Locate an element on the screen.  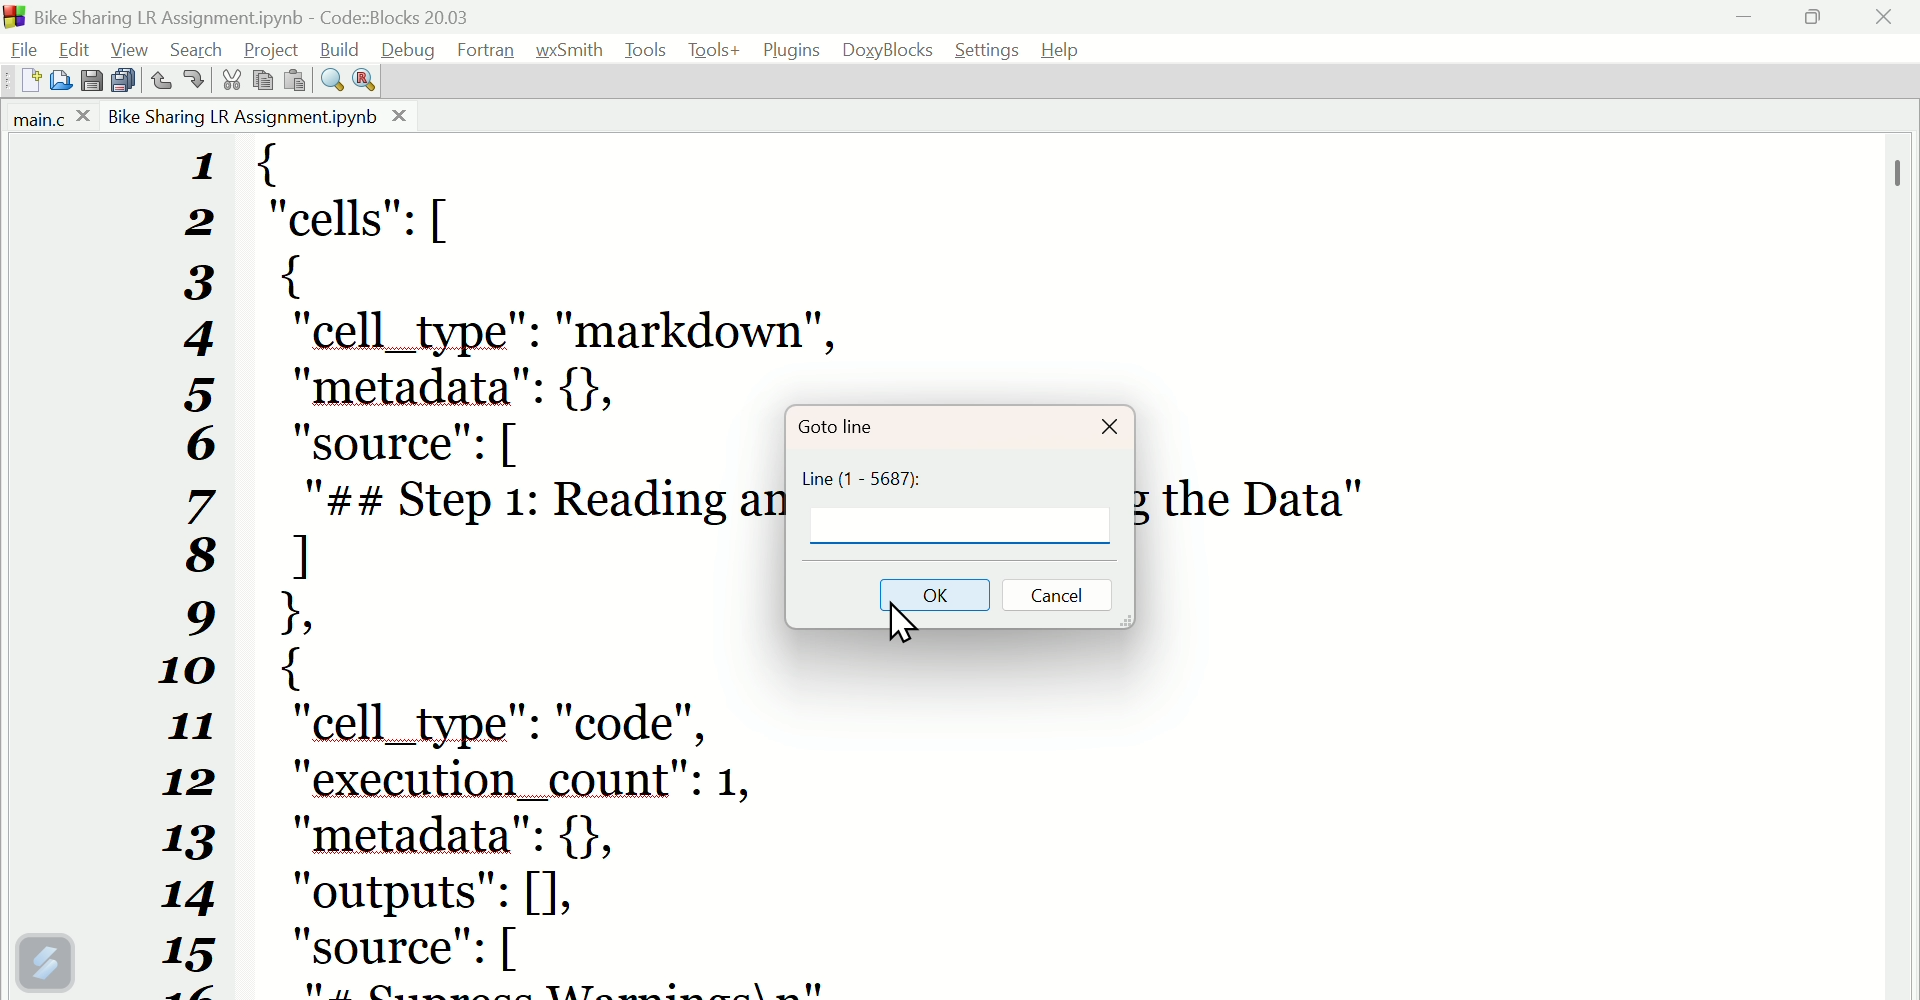
Bike sharing LR assignment.Ipynb is located at coordinates (257, 116).